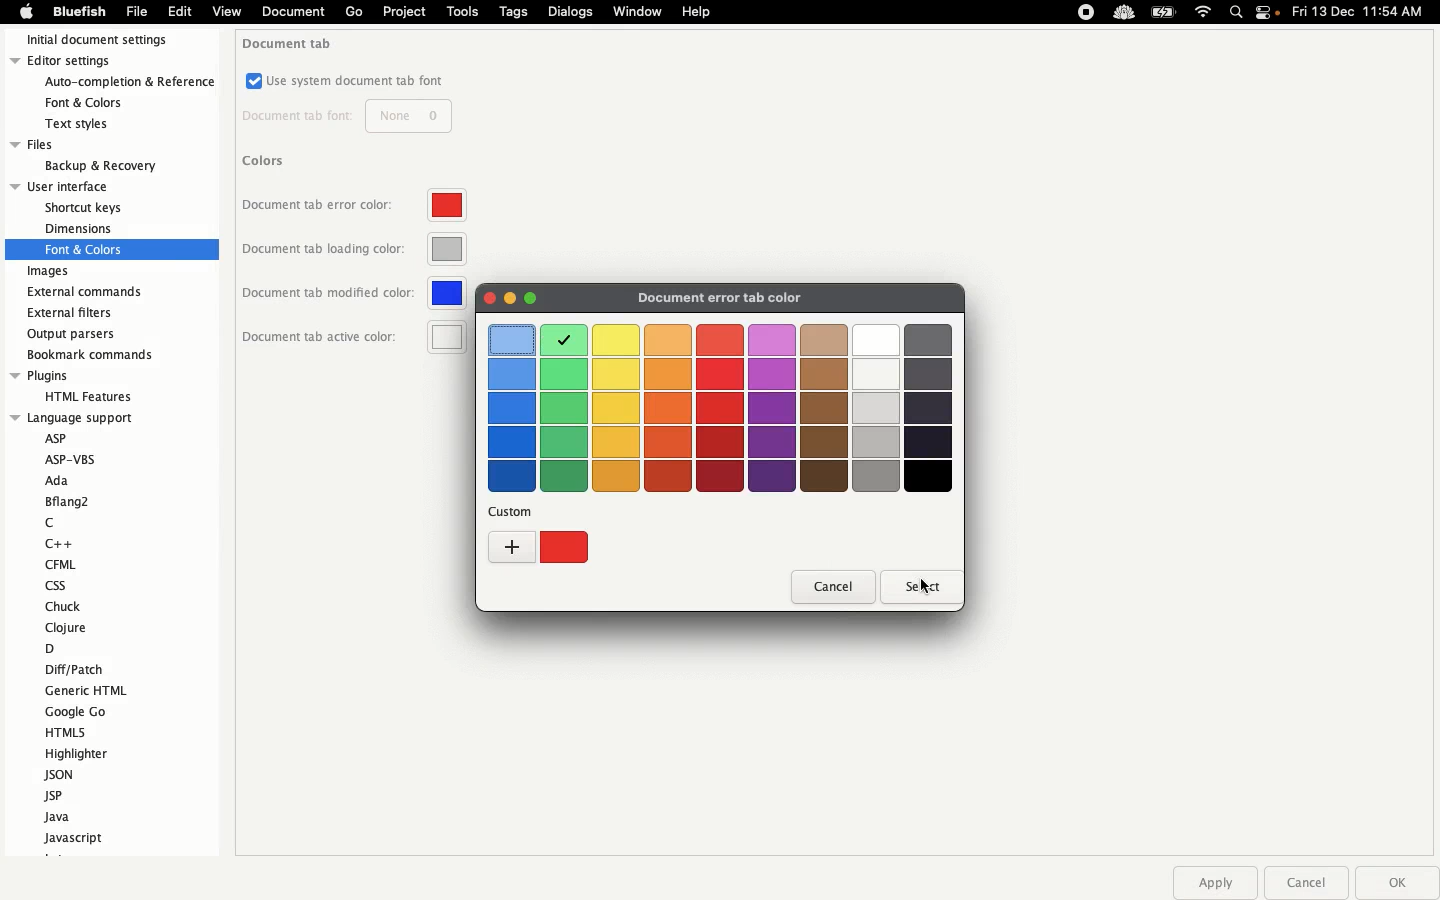  What do you see at coordinates (90, 124) in the screenshot?
I see `text styles` at bounding box center [90, 124].